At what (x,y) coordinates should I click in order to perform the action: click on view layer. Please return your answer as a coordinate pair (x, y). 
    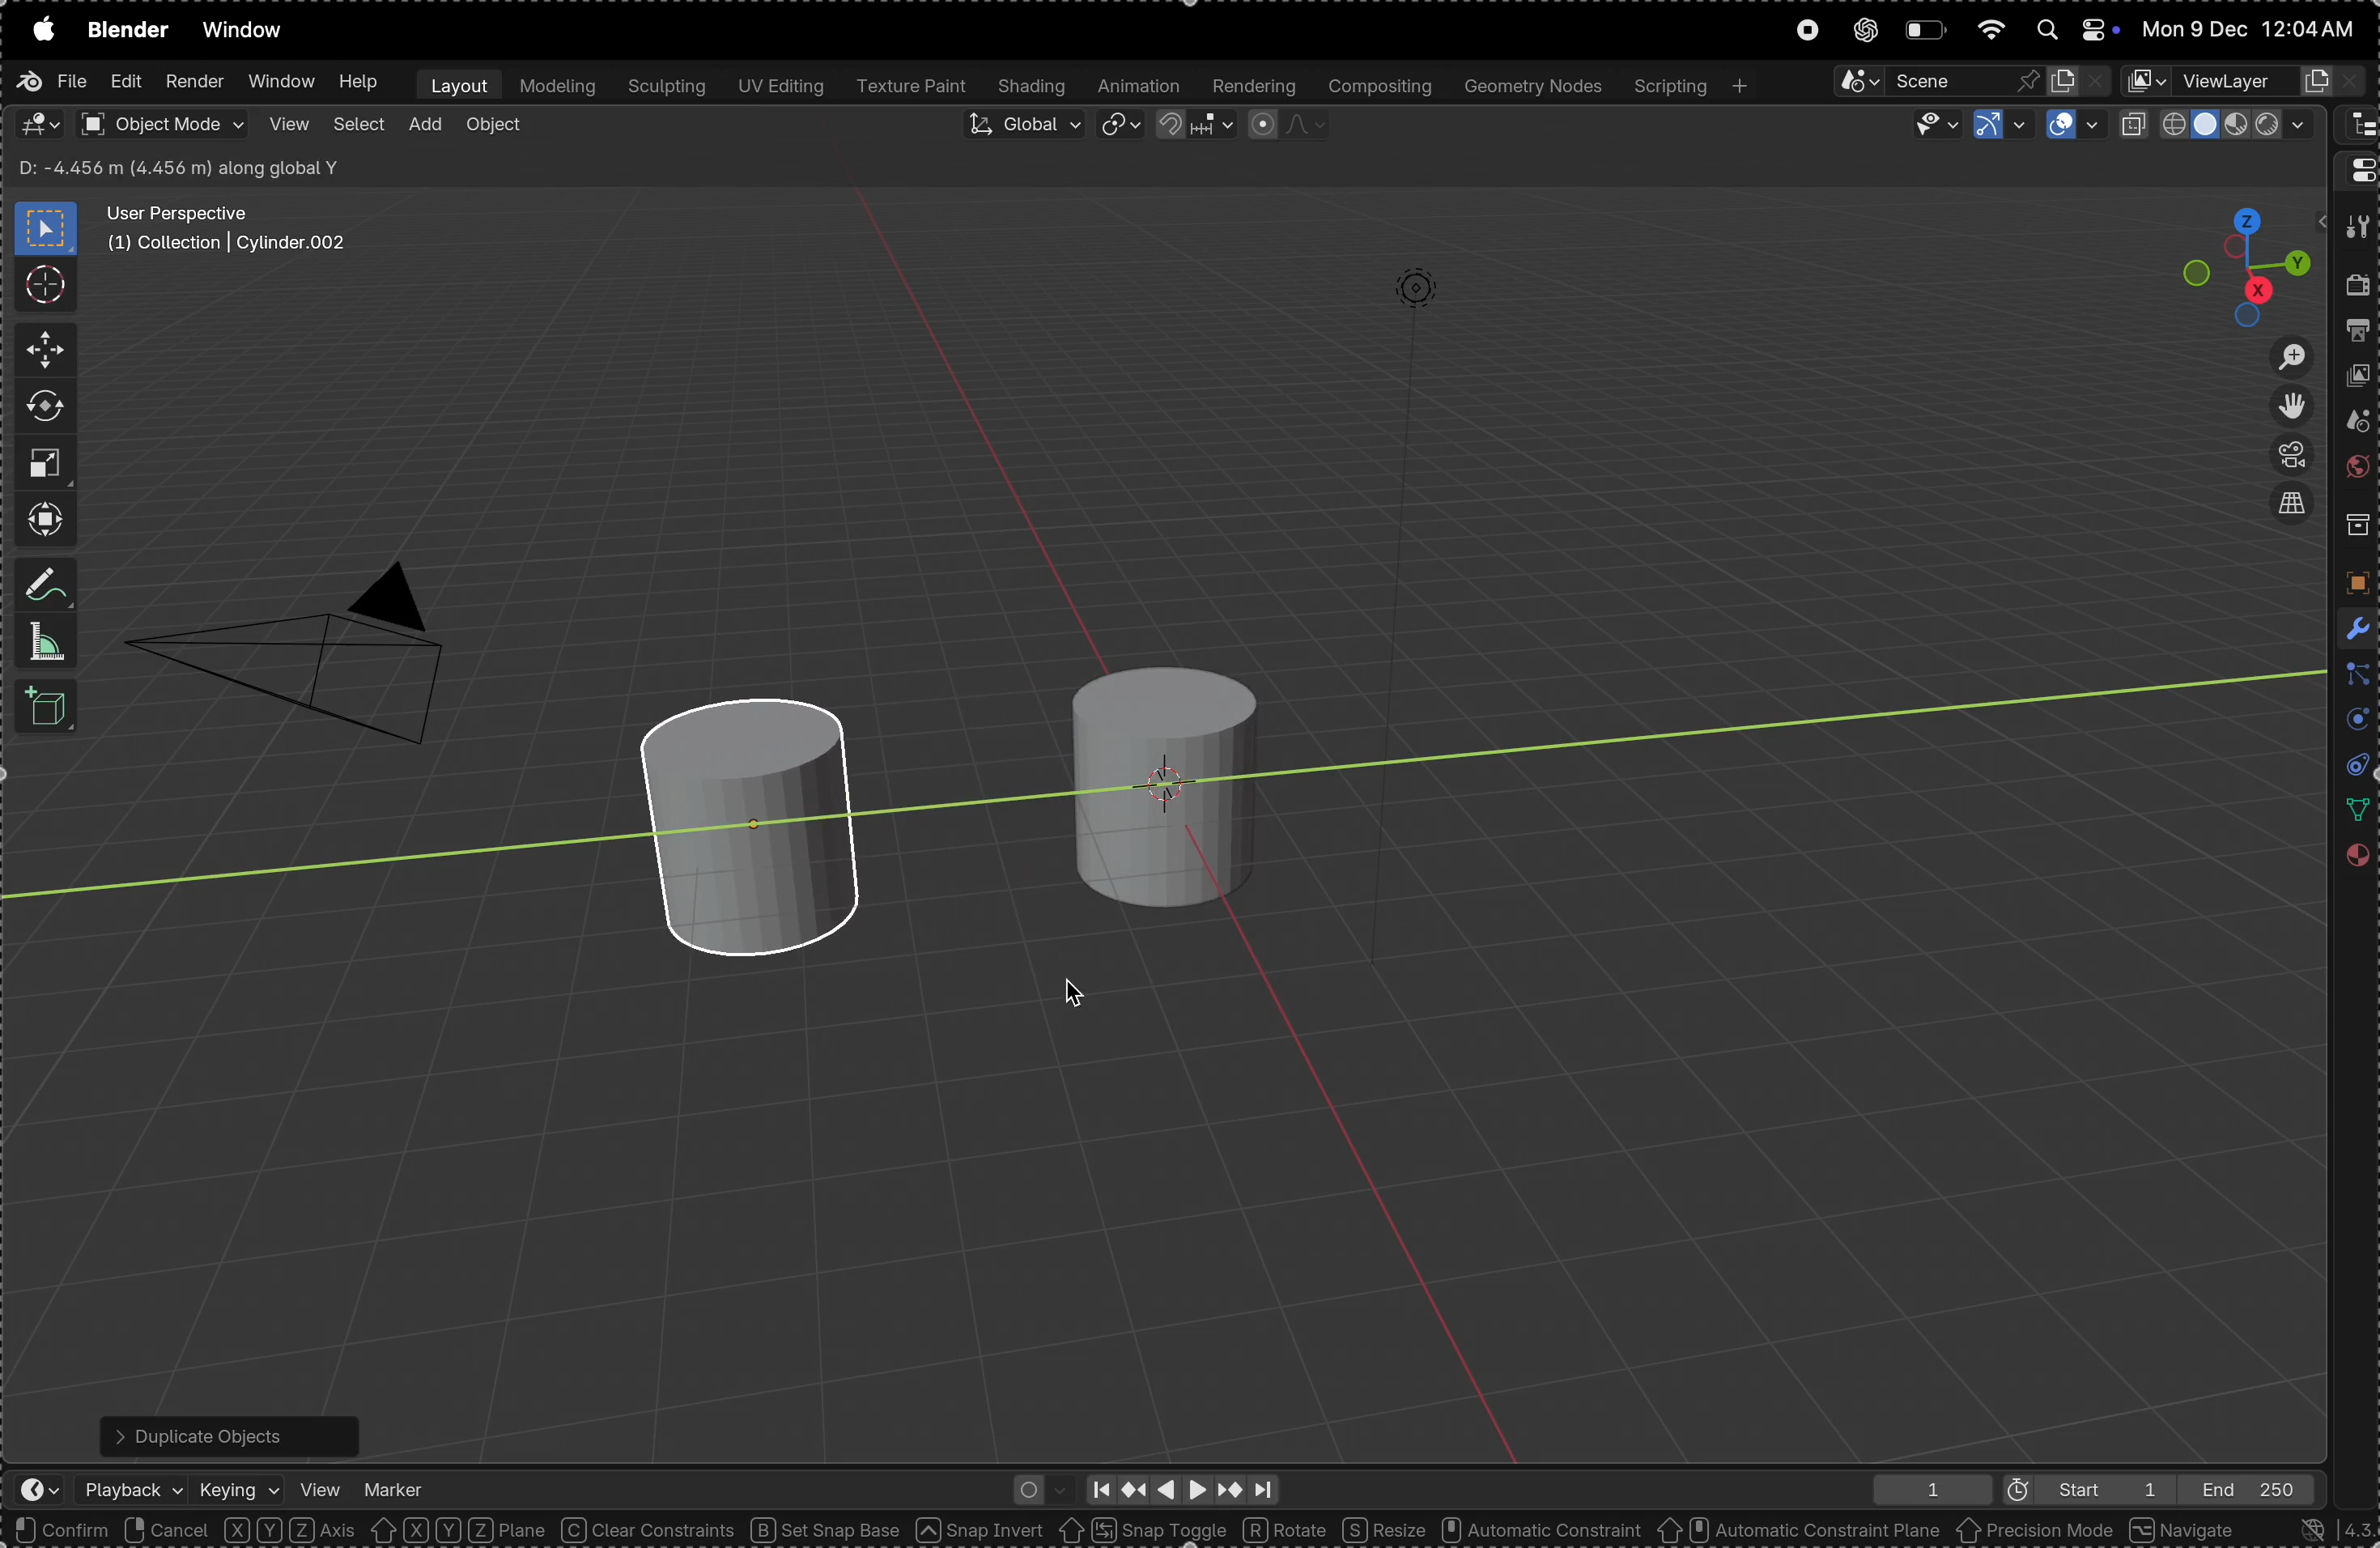
    Looking at the image, I should click on (2359, 380).